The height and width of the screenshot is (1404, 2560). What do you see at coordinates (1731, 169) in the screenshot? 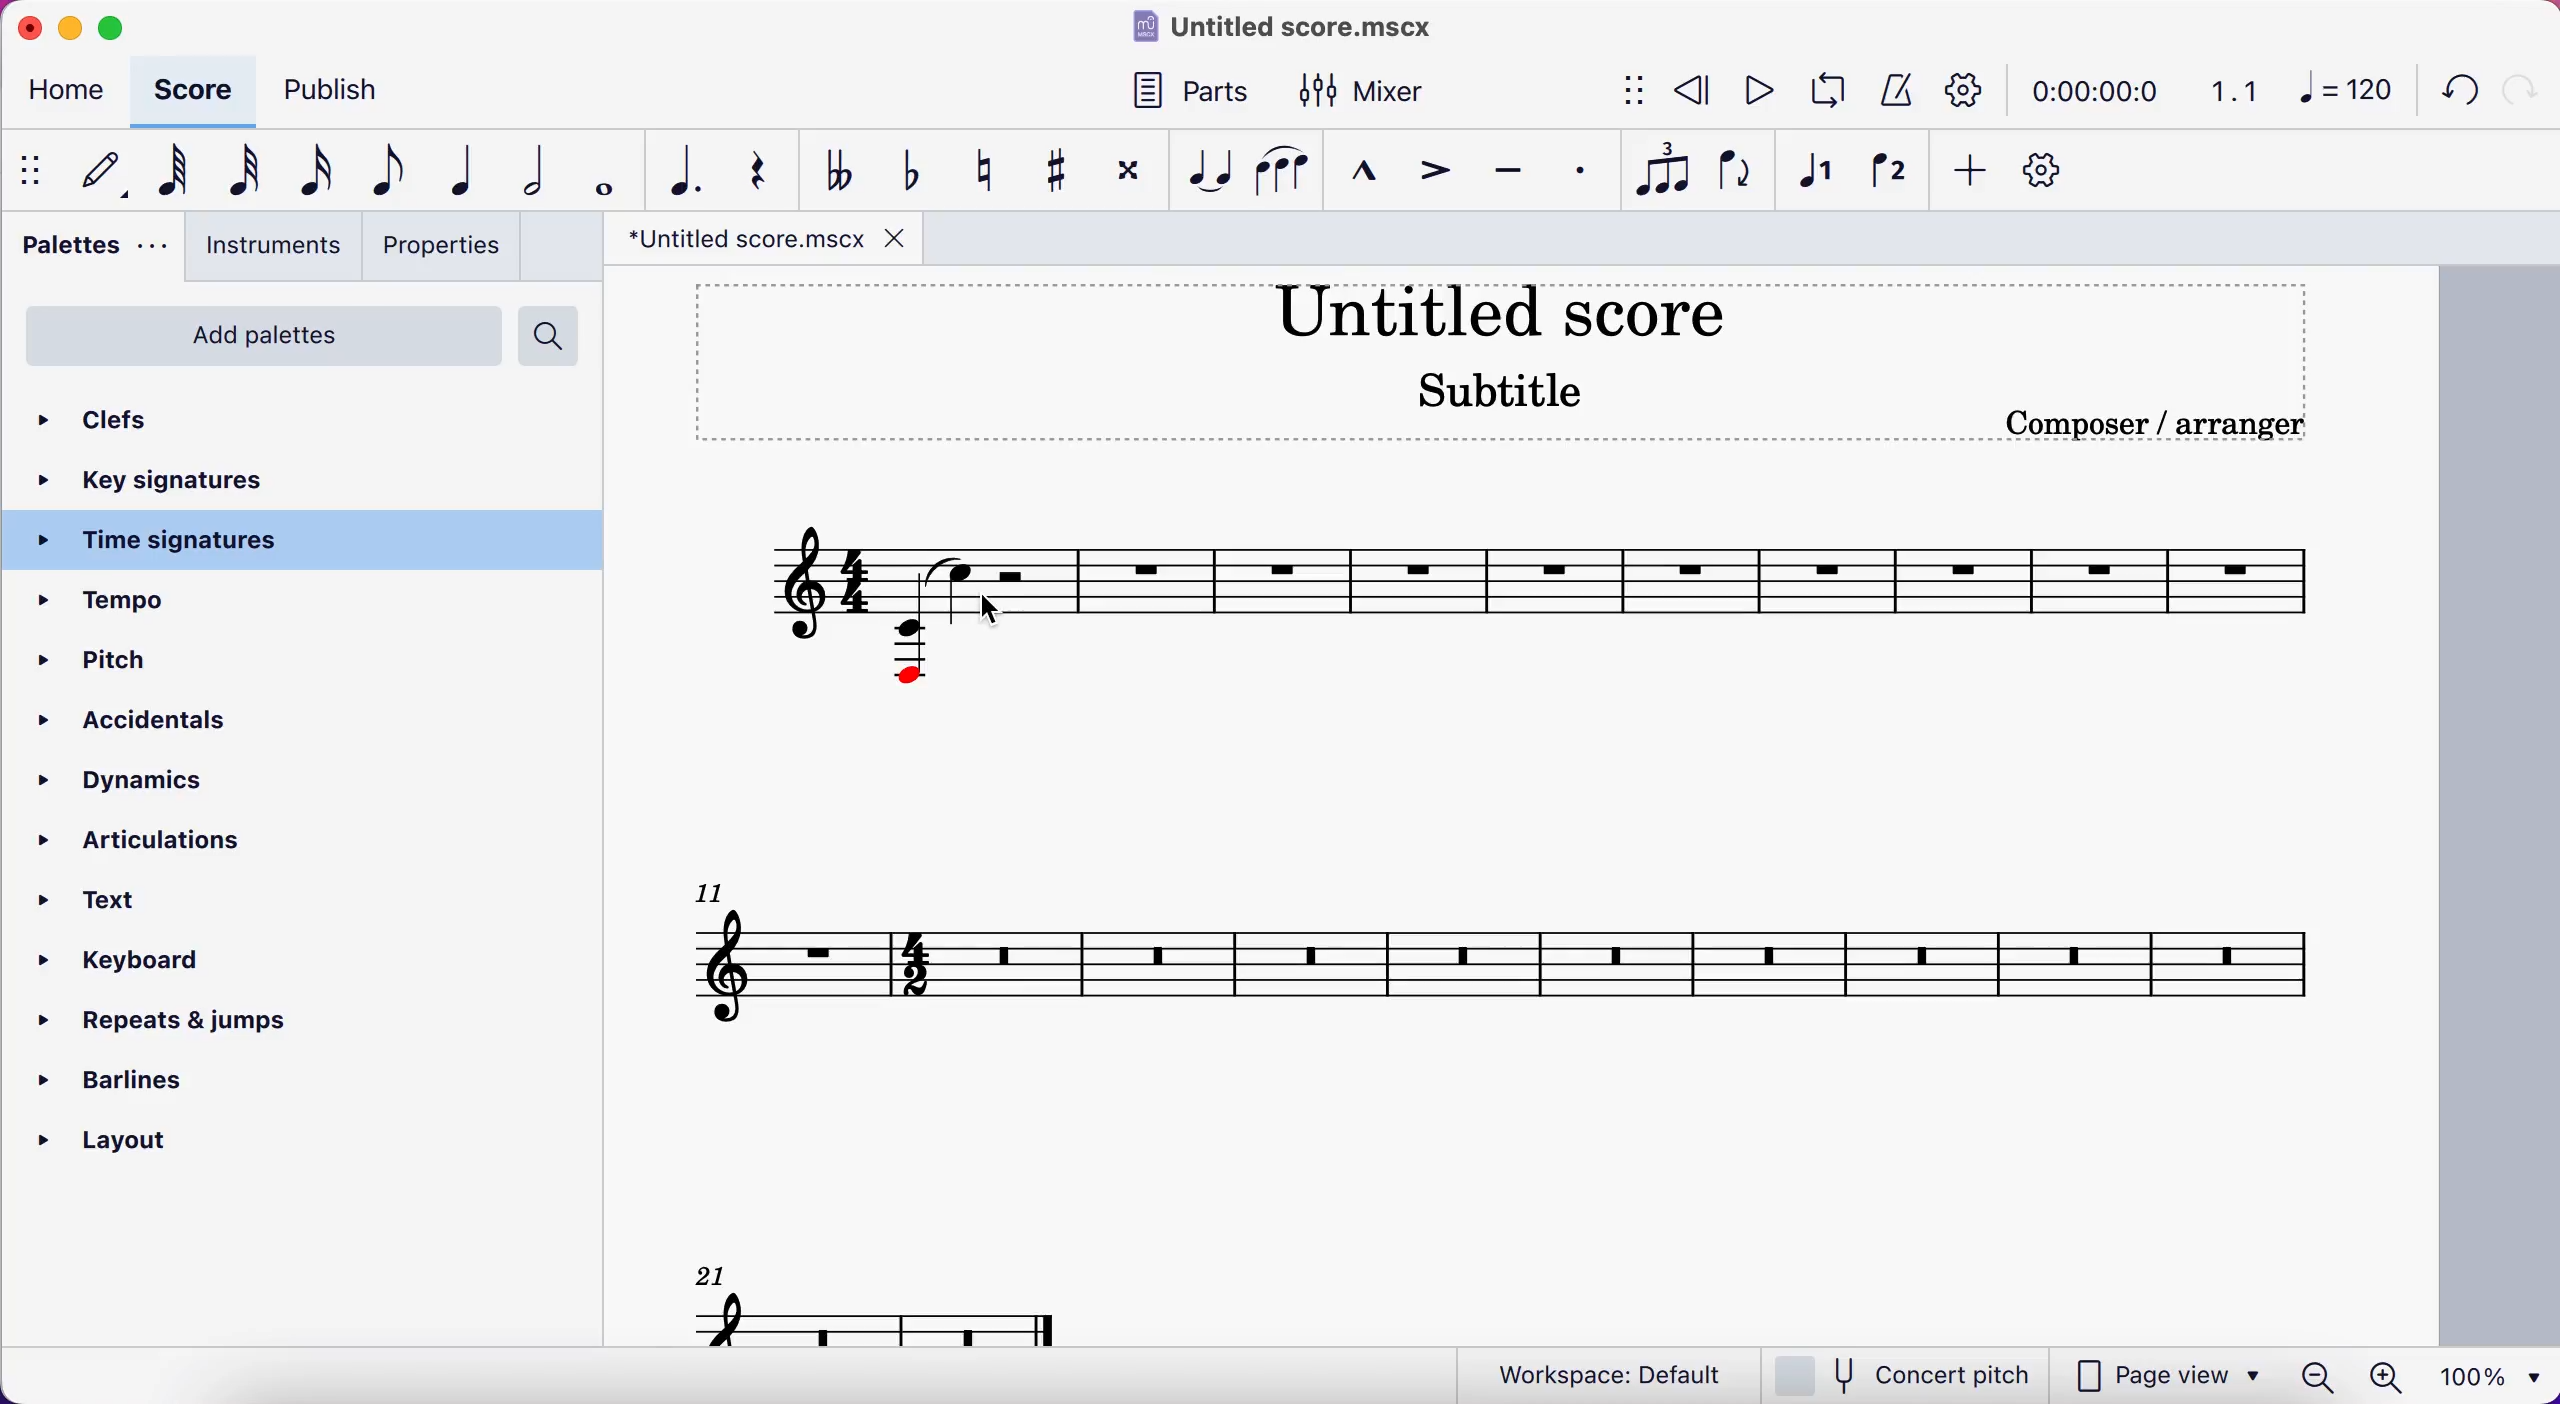
I see `flip direction` at bounding box center [1731, 169].